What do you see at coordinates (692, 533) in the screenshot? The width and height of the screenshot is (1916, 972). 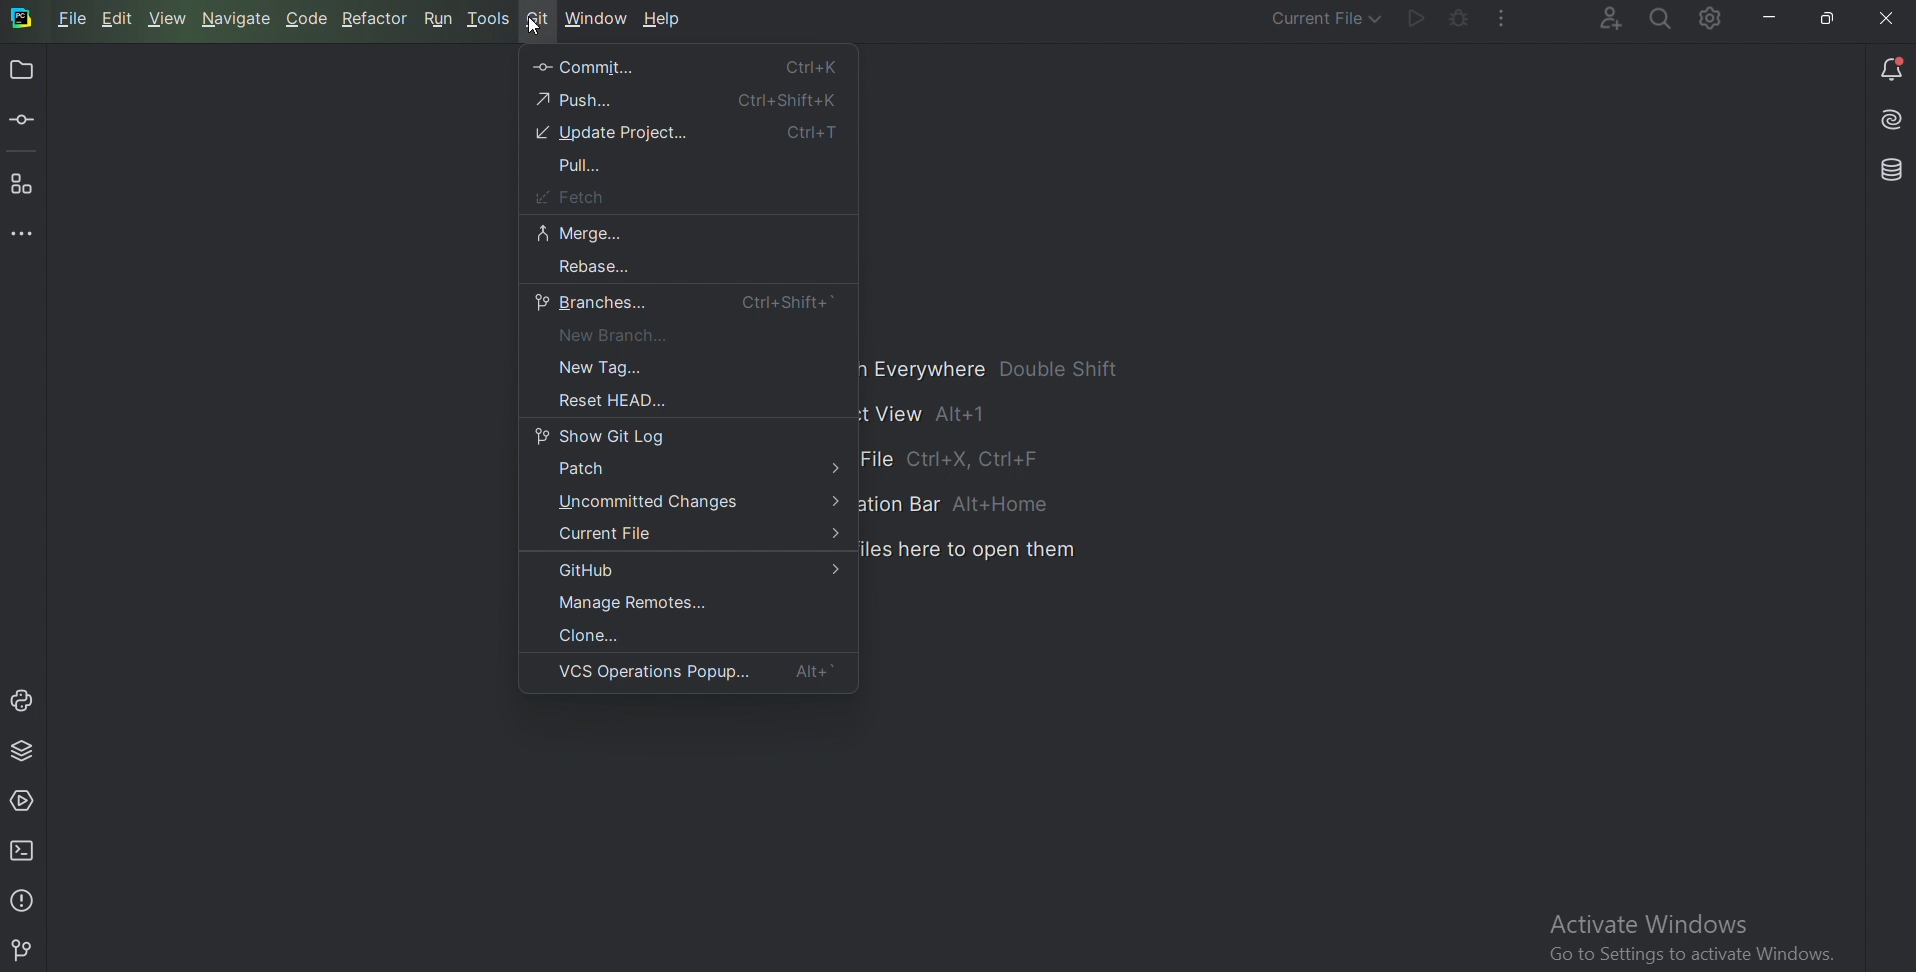 I see `Current file` at bounding box center [692, 533].